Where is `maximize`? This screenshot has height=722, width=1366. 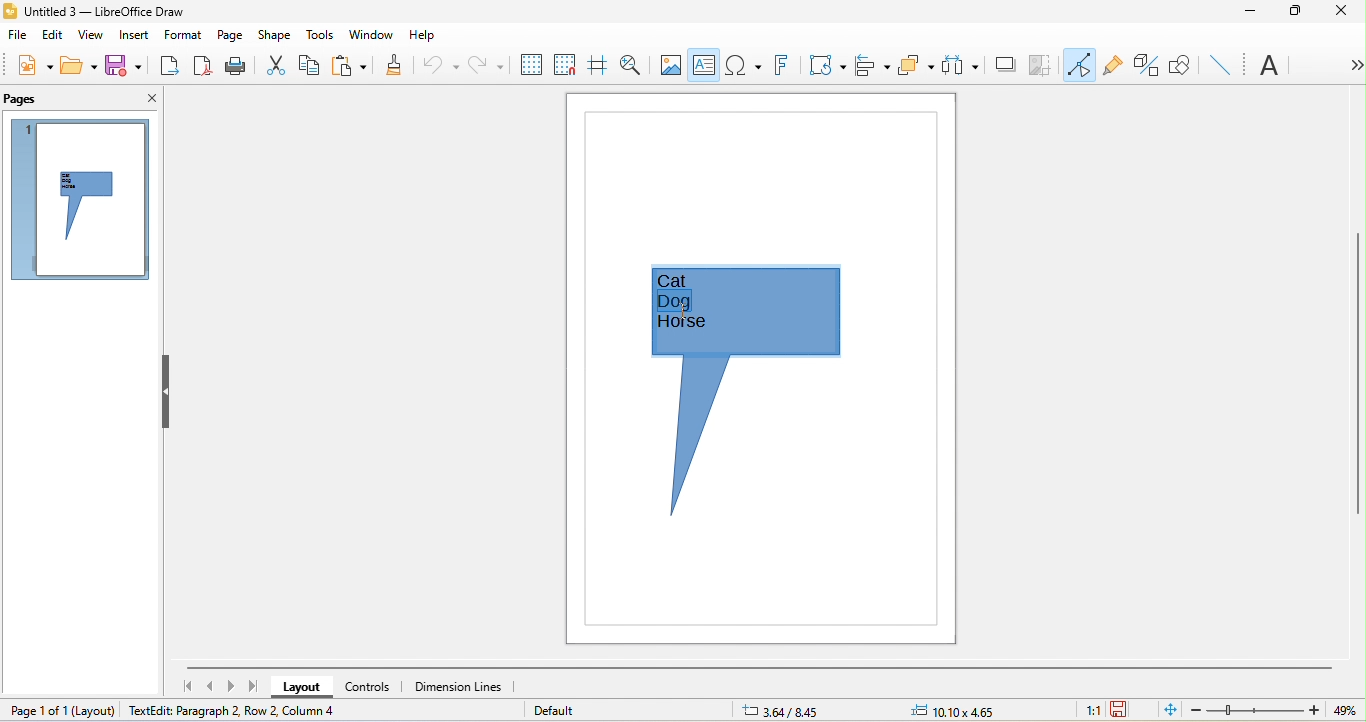 maximize is located at coordinates (1295, 12).